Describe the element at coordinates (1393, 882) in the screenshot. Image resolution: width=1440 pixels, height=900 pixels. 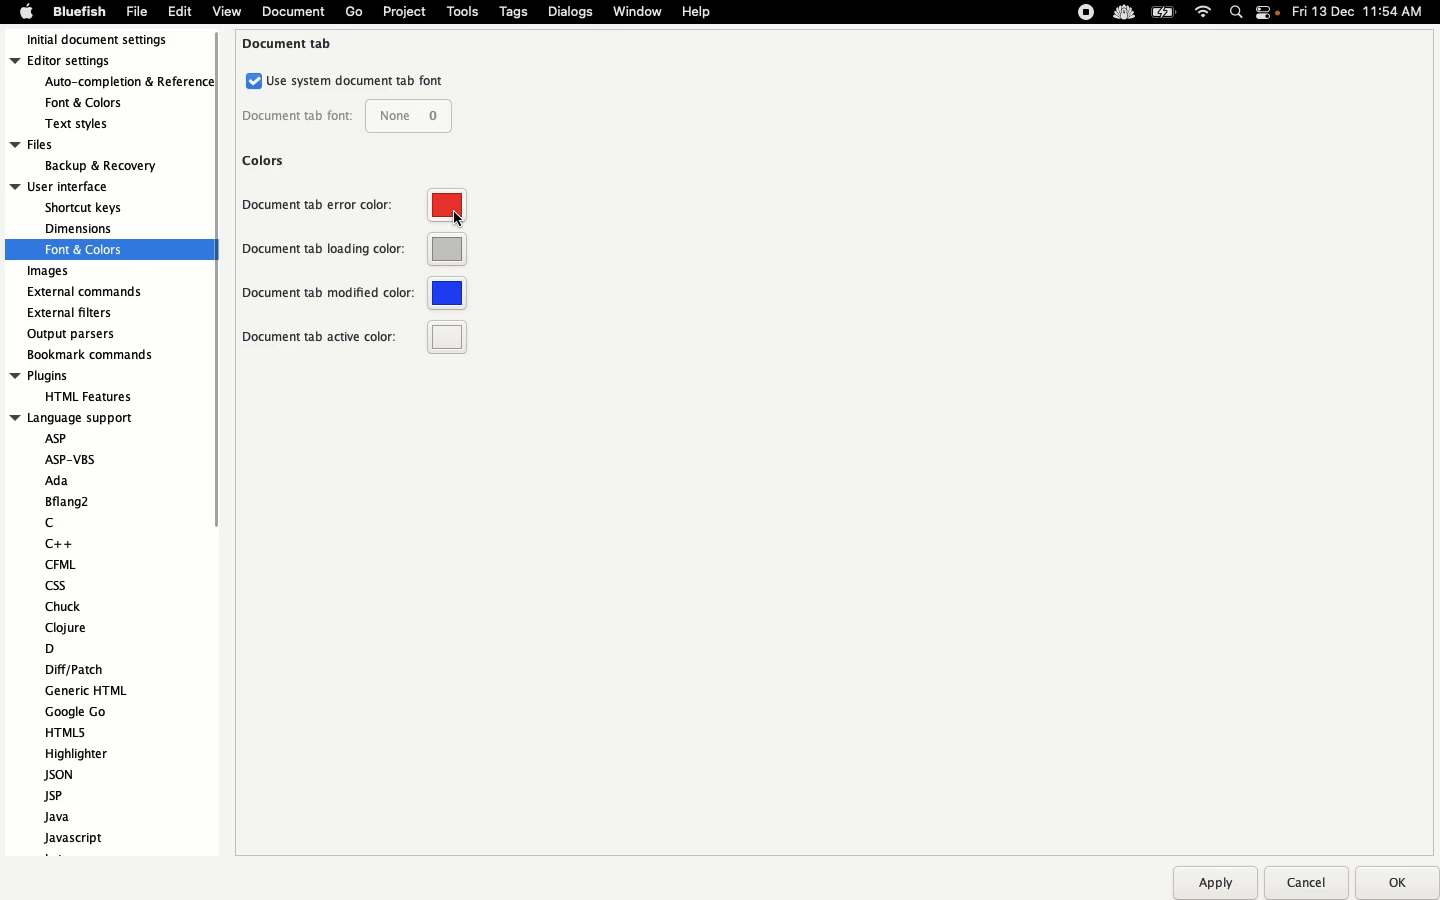
I see `Ok` at that location.